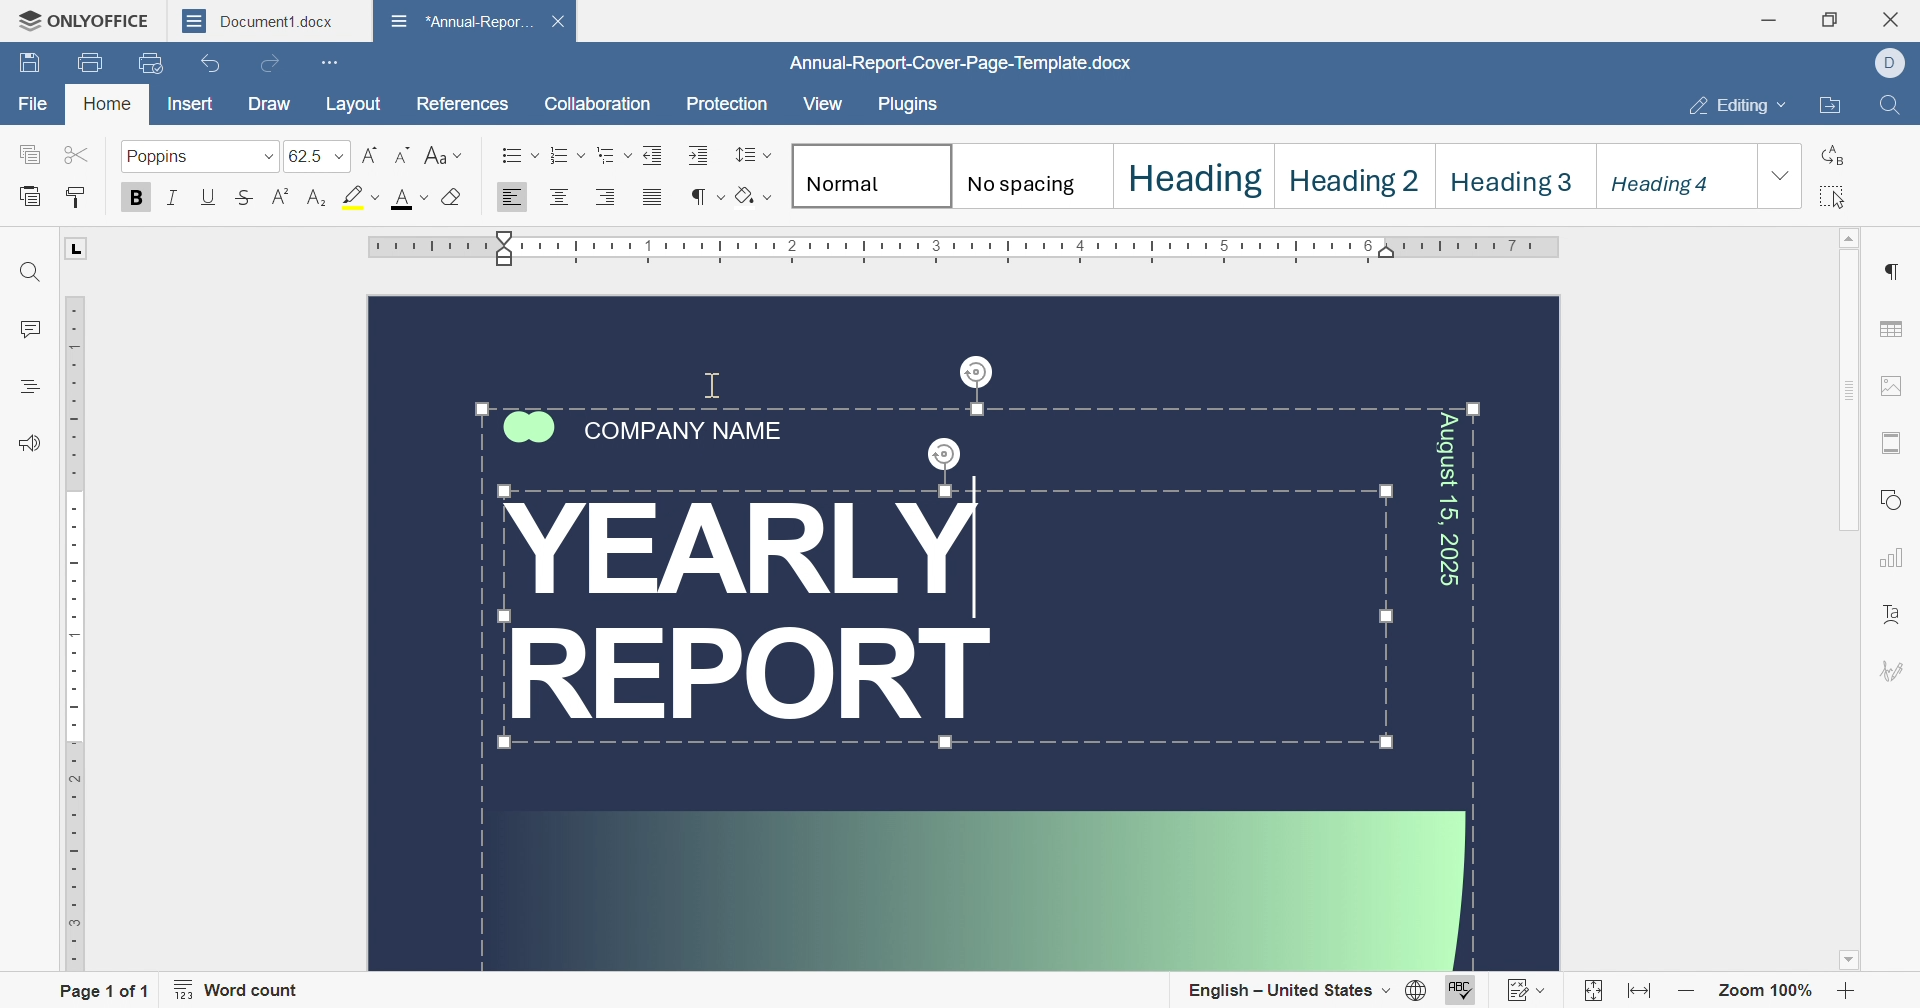 The width and height of the screenshot is (1920, 1008). I want to click on copy style, so click(78, 199).